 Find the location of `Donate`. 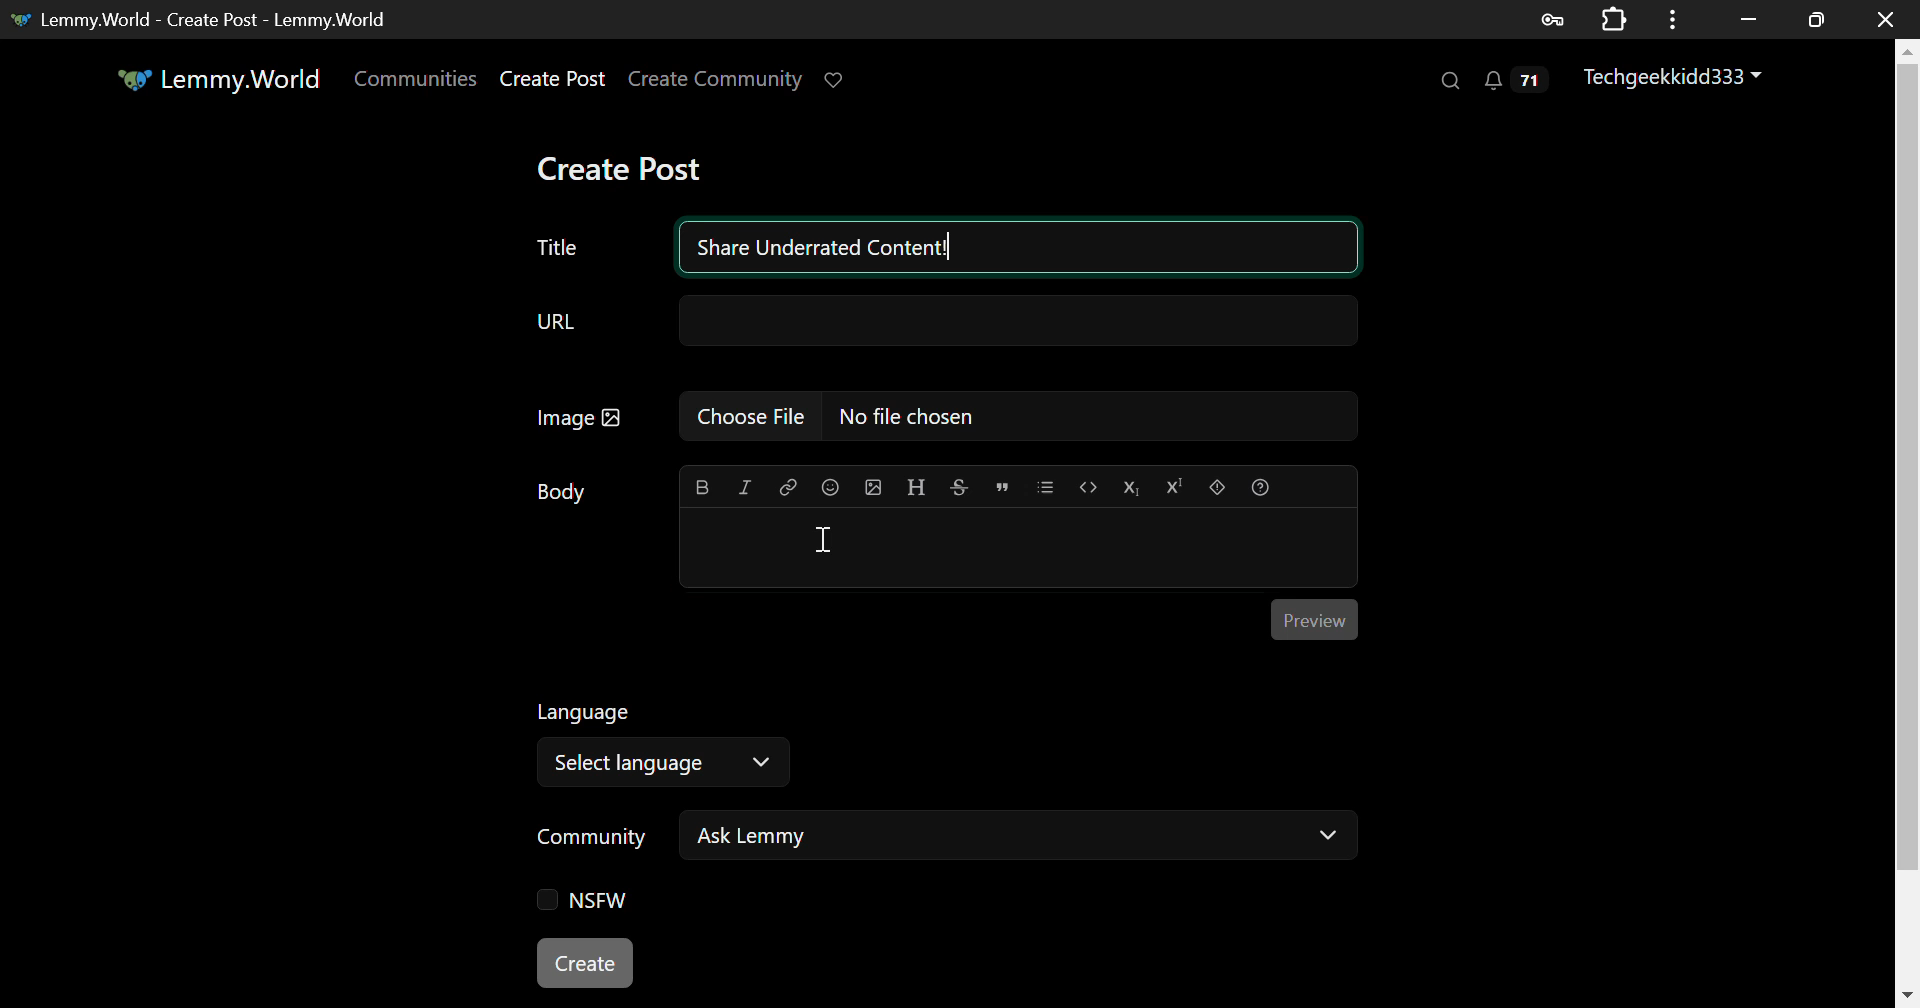

Donate is located at coordinates (842, 81).